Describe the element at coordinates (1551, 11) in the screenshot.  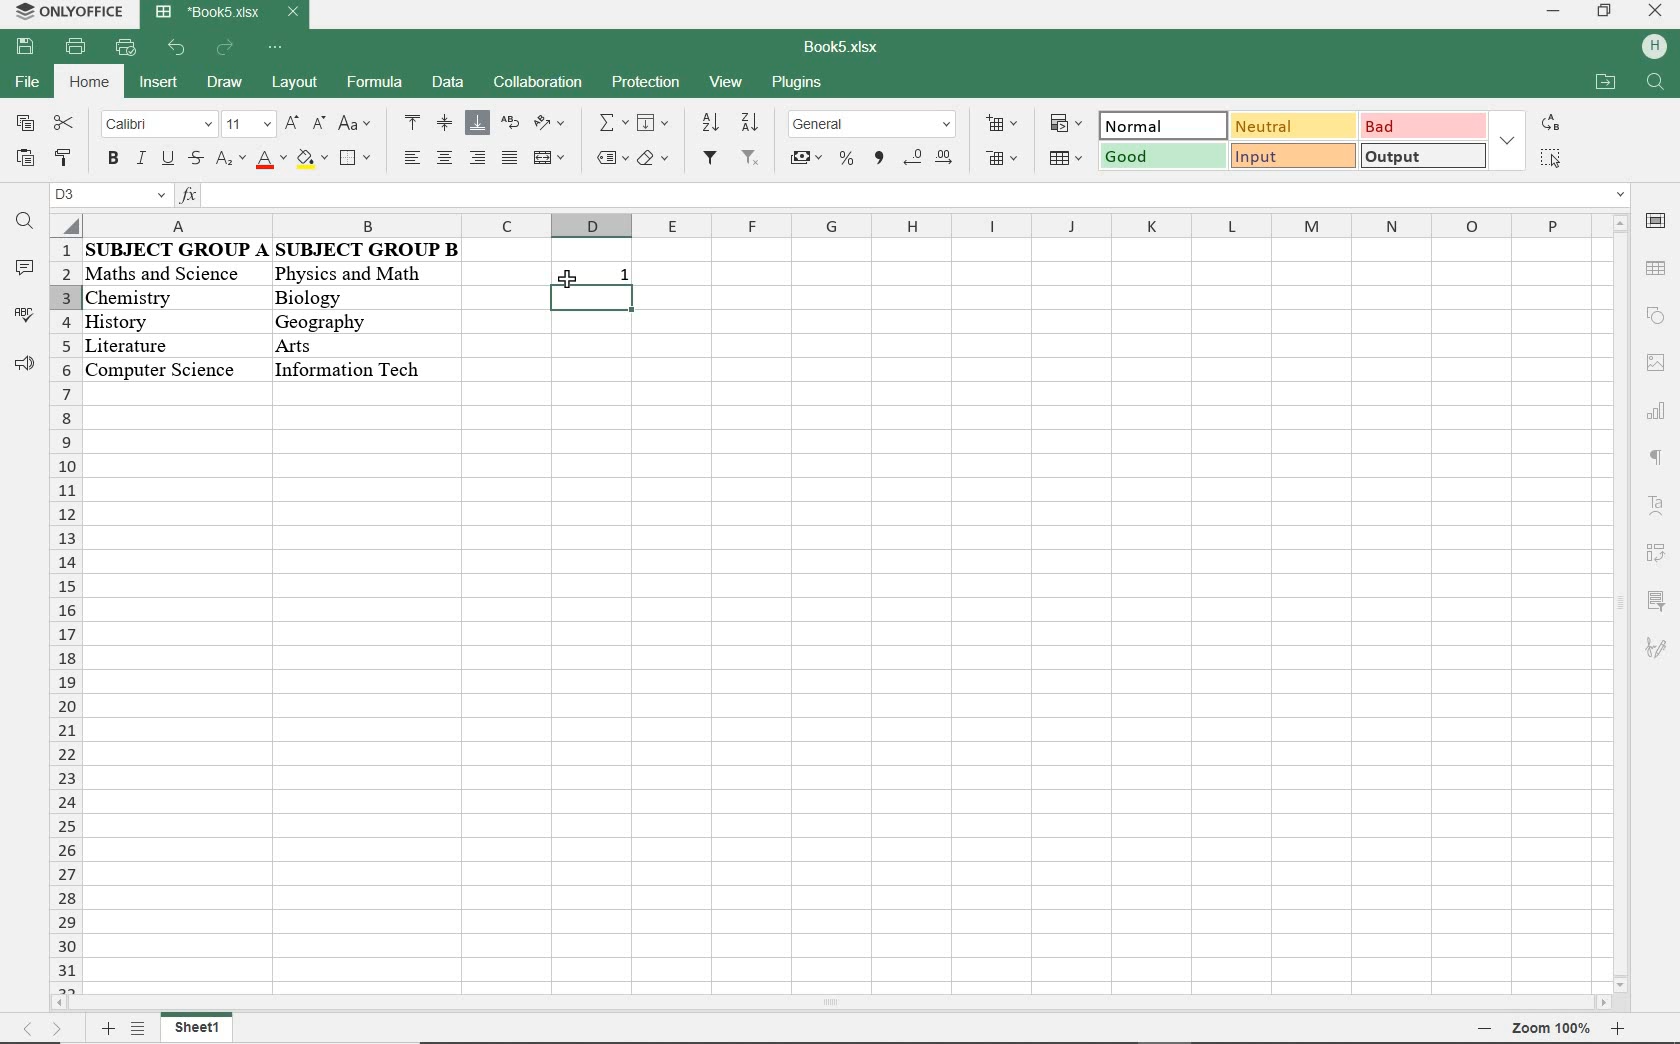
I see `minimize` at that location.